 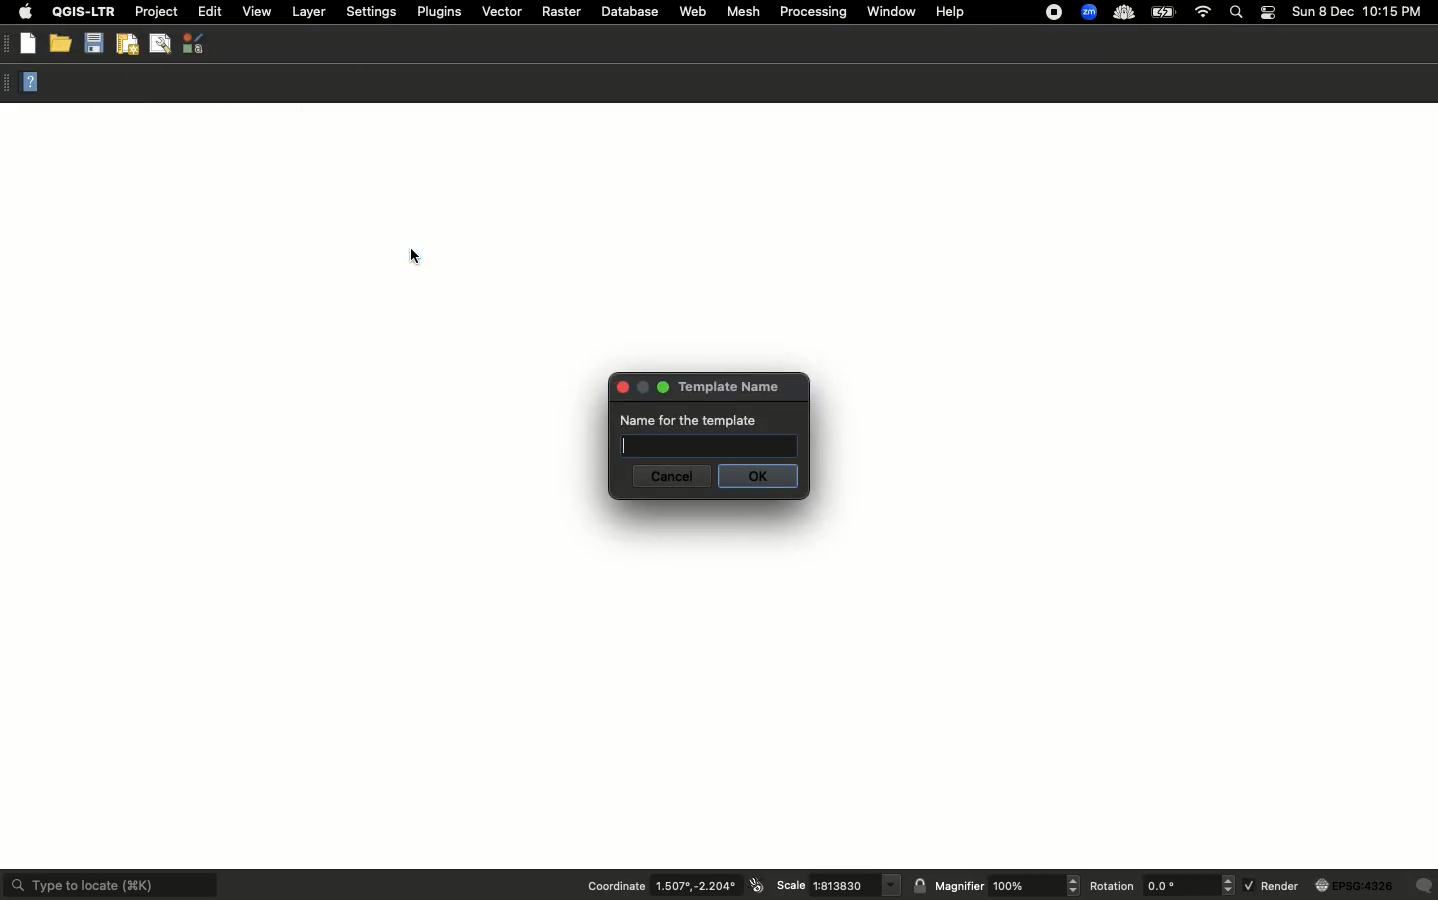 I want to click on New print layout, so click(x=125, y=48).